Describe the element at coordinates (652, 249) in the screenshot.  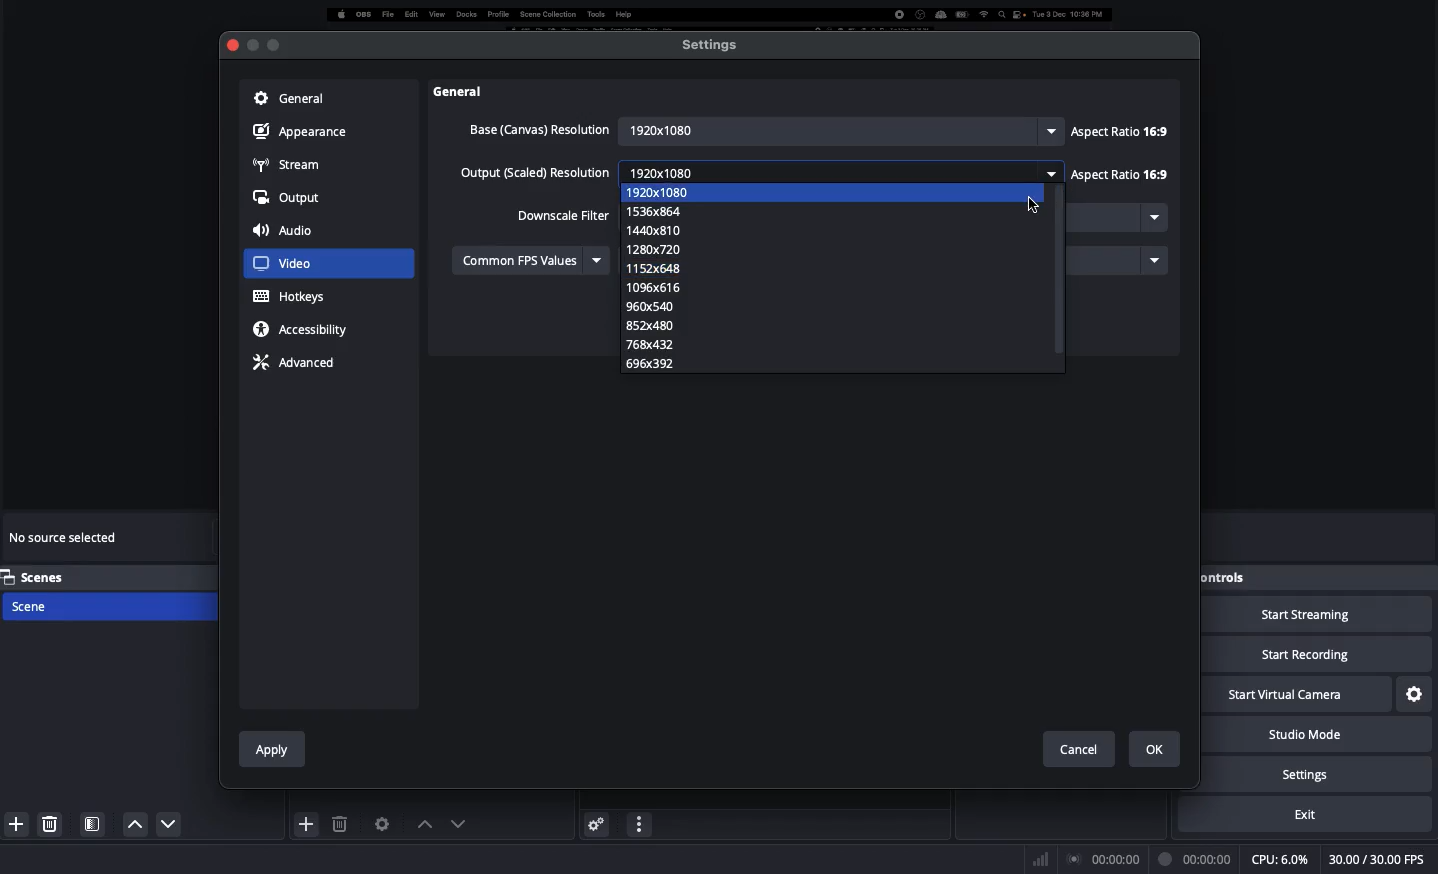
I see `1280x720` at that location.